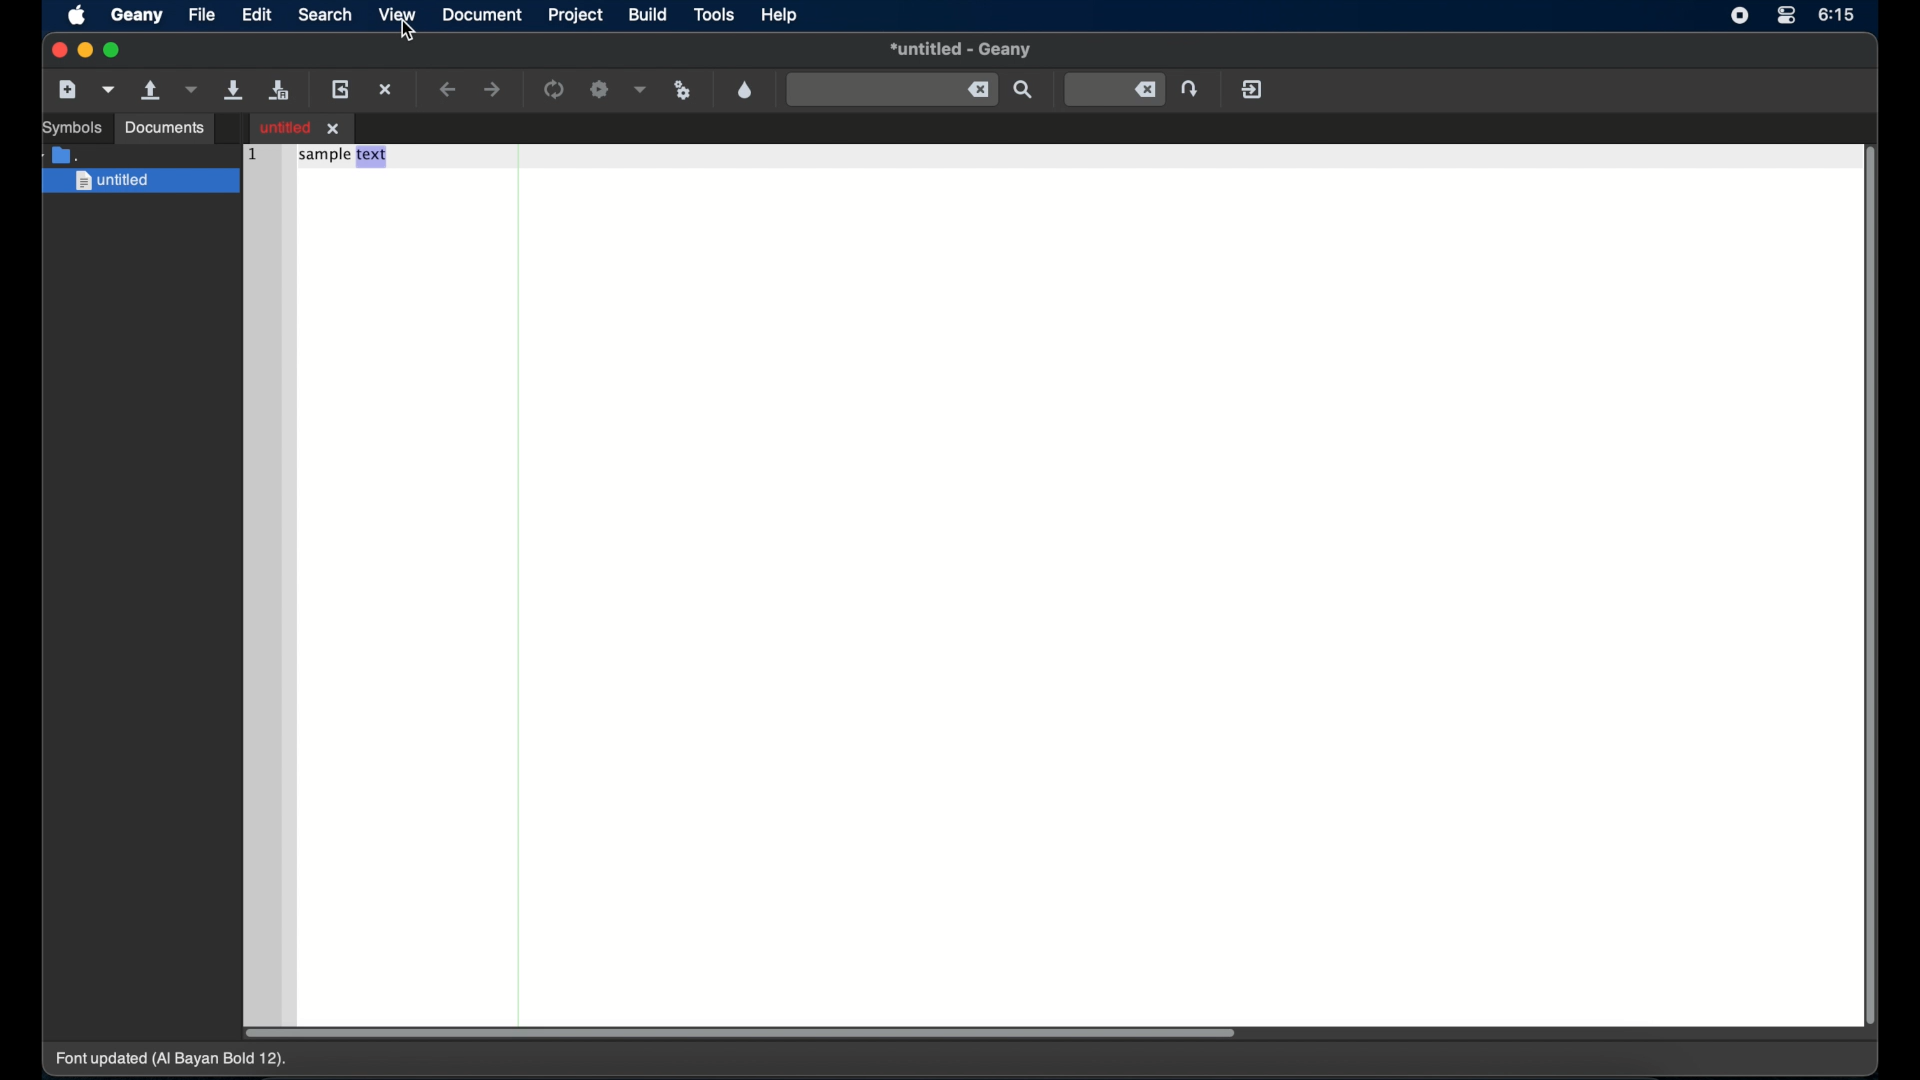 Image resolution: width=1920 pixels, height=1080 pixels. I want to click on symbols, so click(73, 128).